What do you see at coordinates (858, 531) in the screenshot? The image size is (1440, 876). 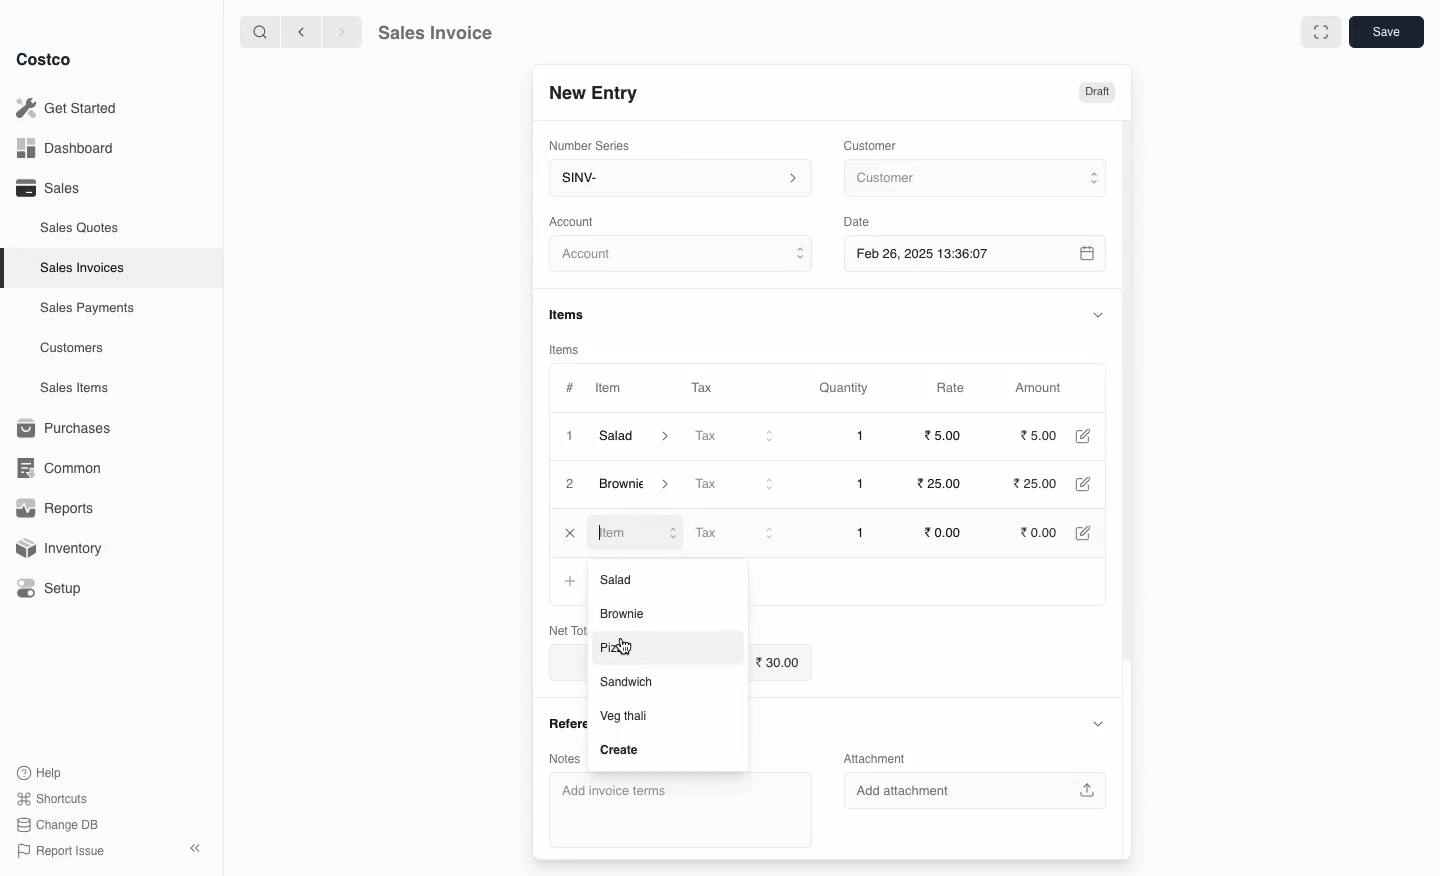 I see `1` at bounding box center [858, 531].